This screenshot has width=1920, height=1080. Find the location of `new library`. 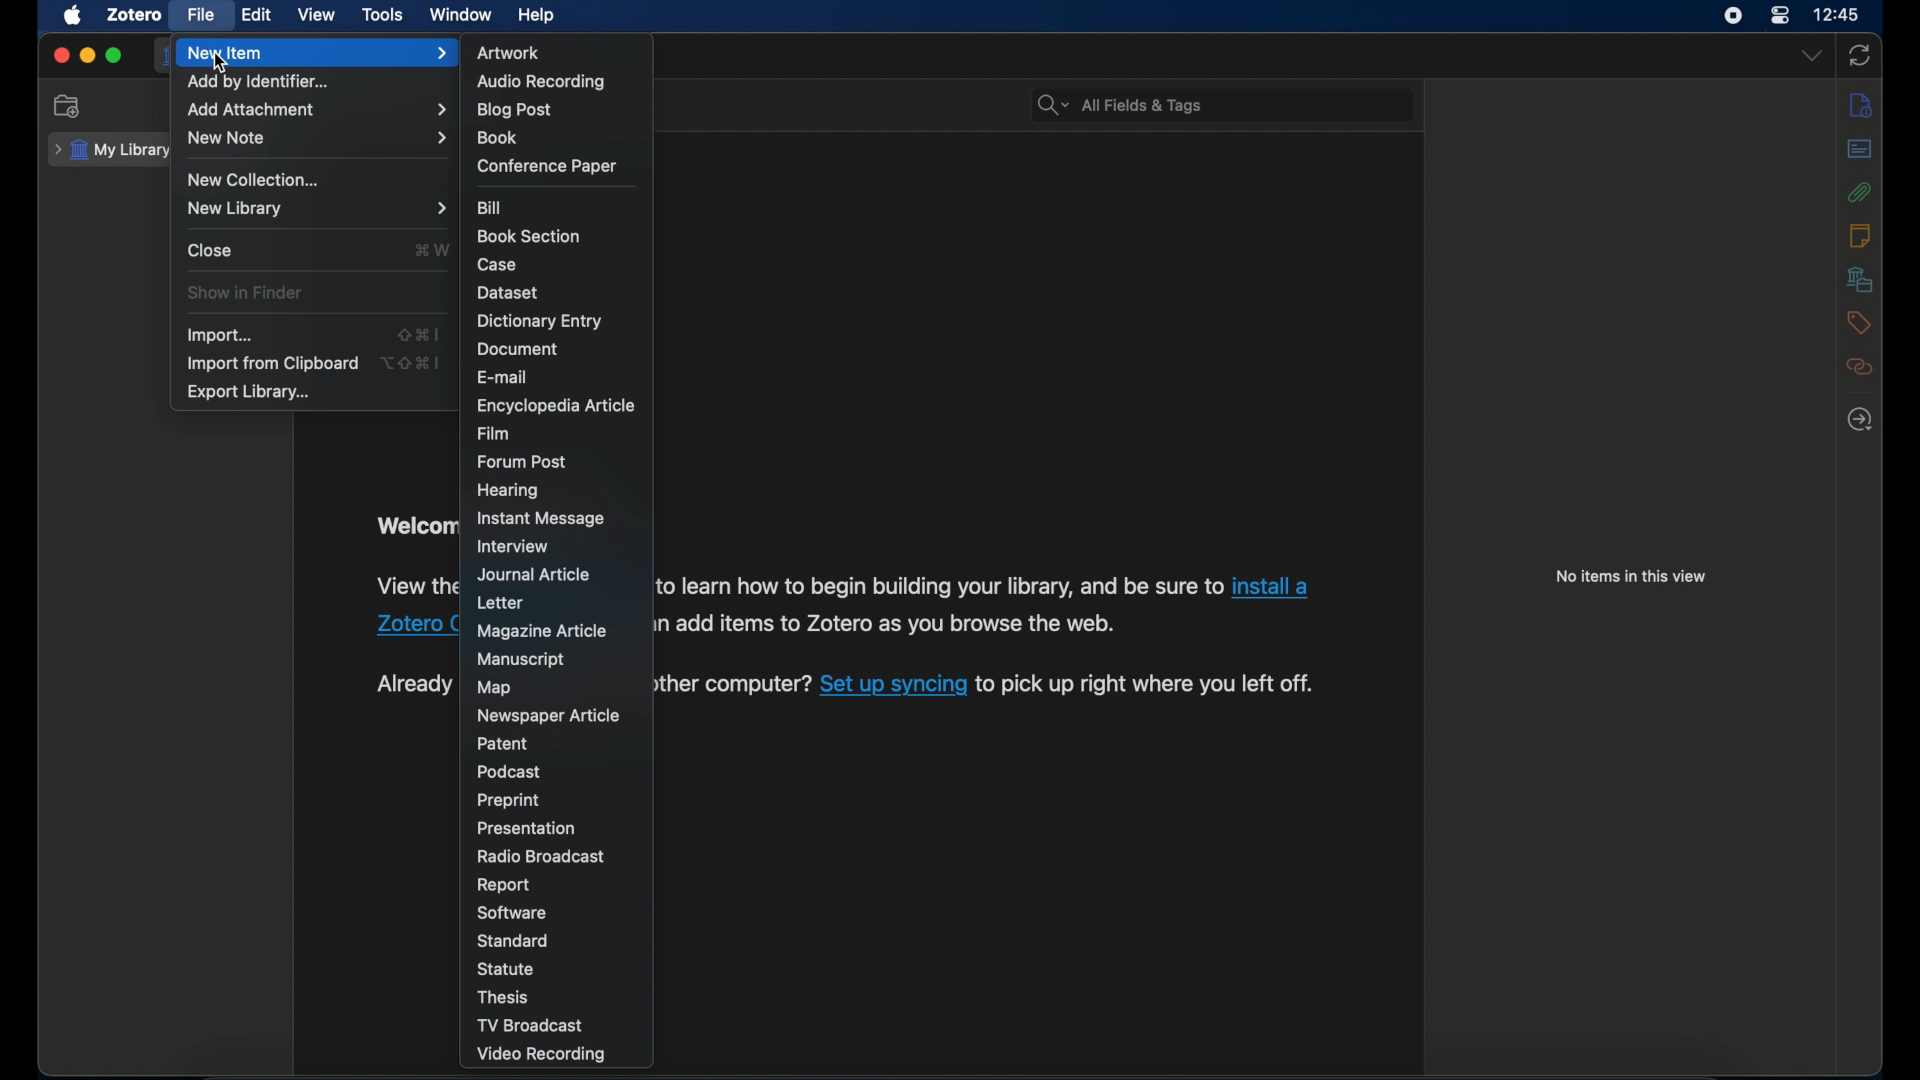

new library is located at coordinates (319, 208).